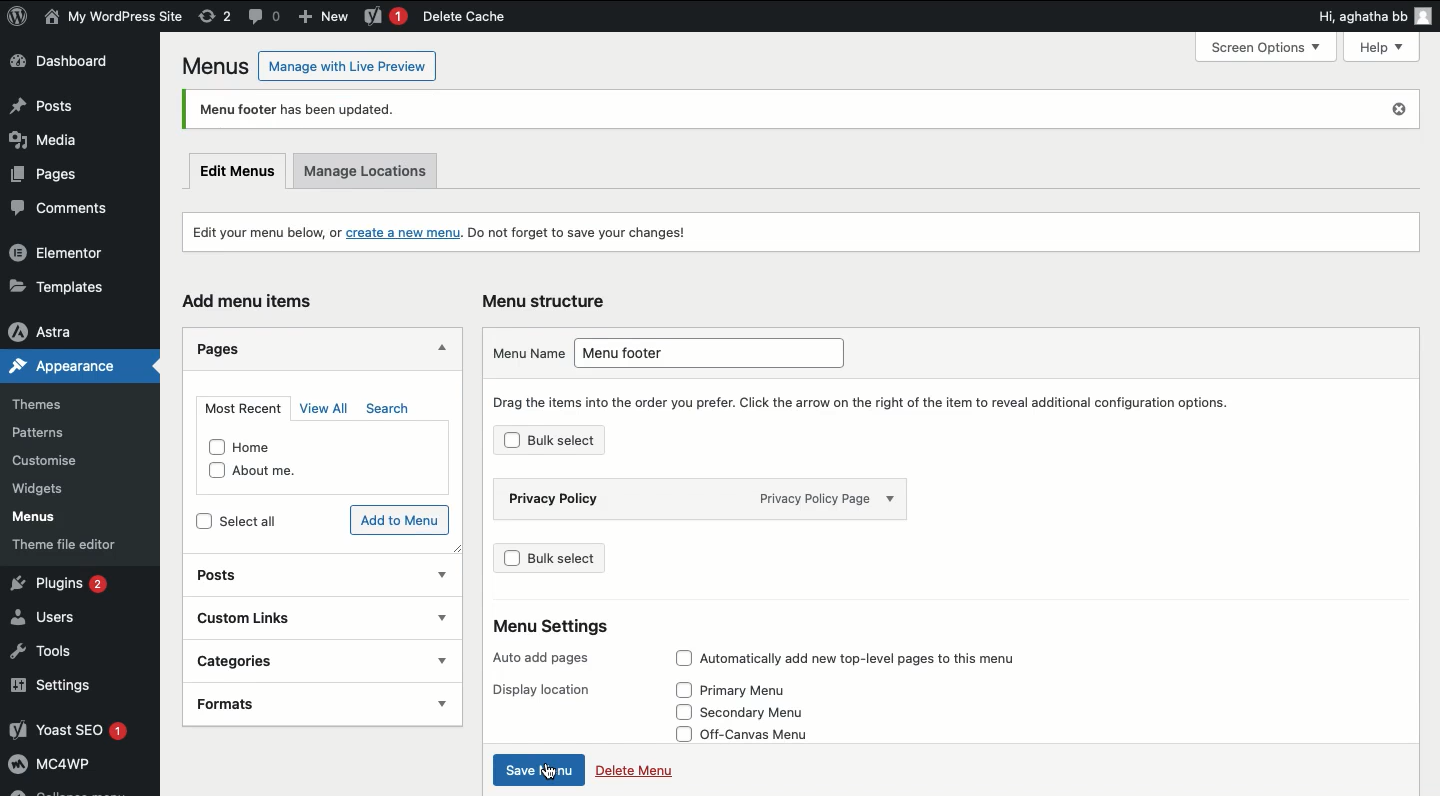  I want to click on  Do not forget to save your changes!, so click(591, 234).